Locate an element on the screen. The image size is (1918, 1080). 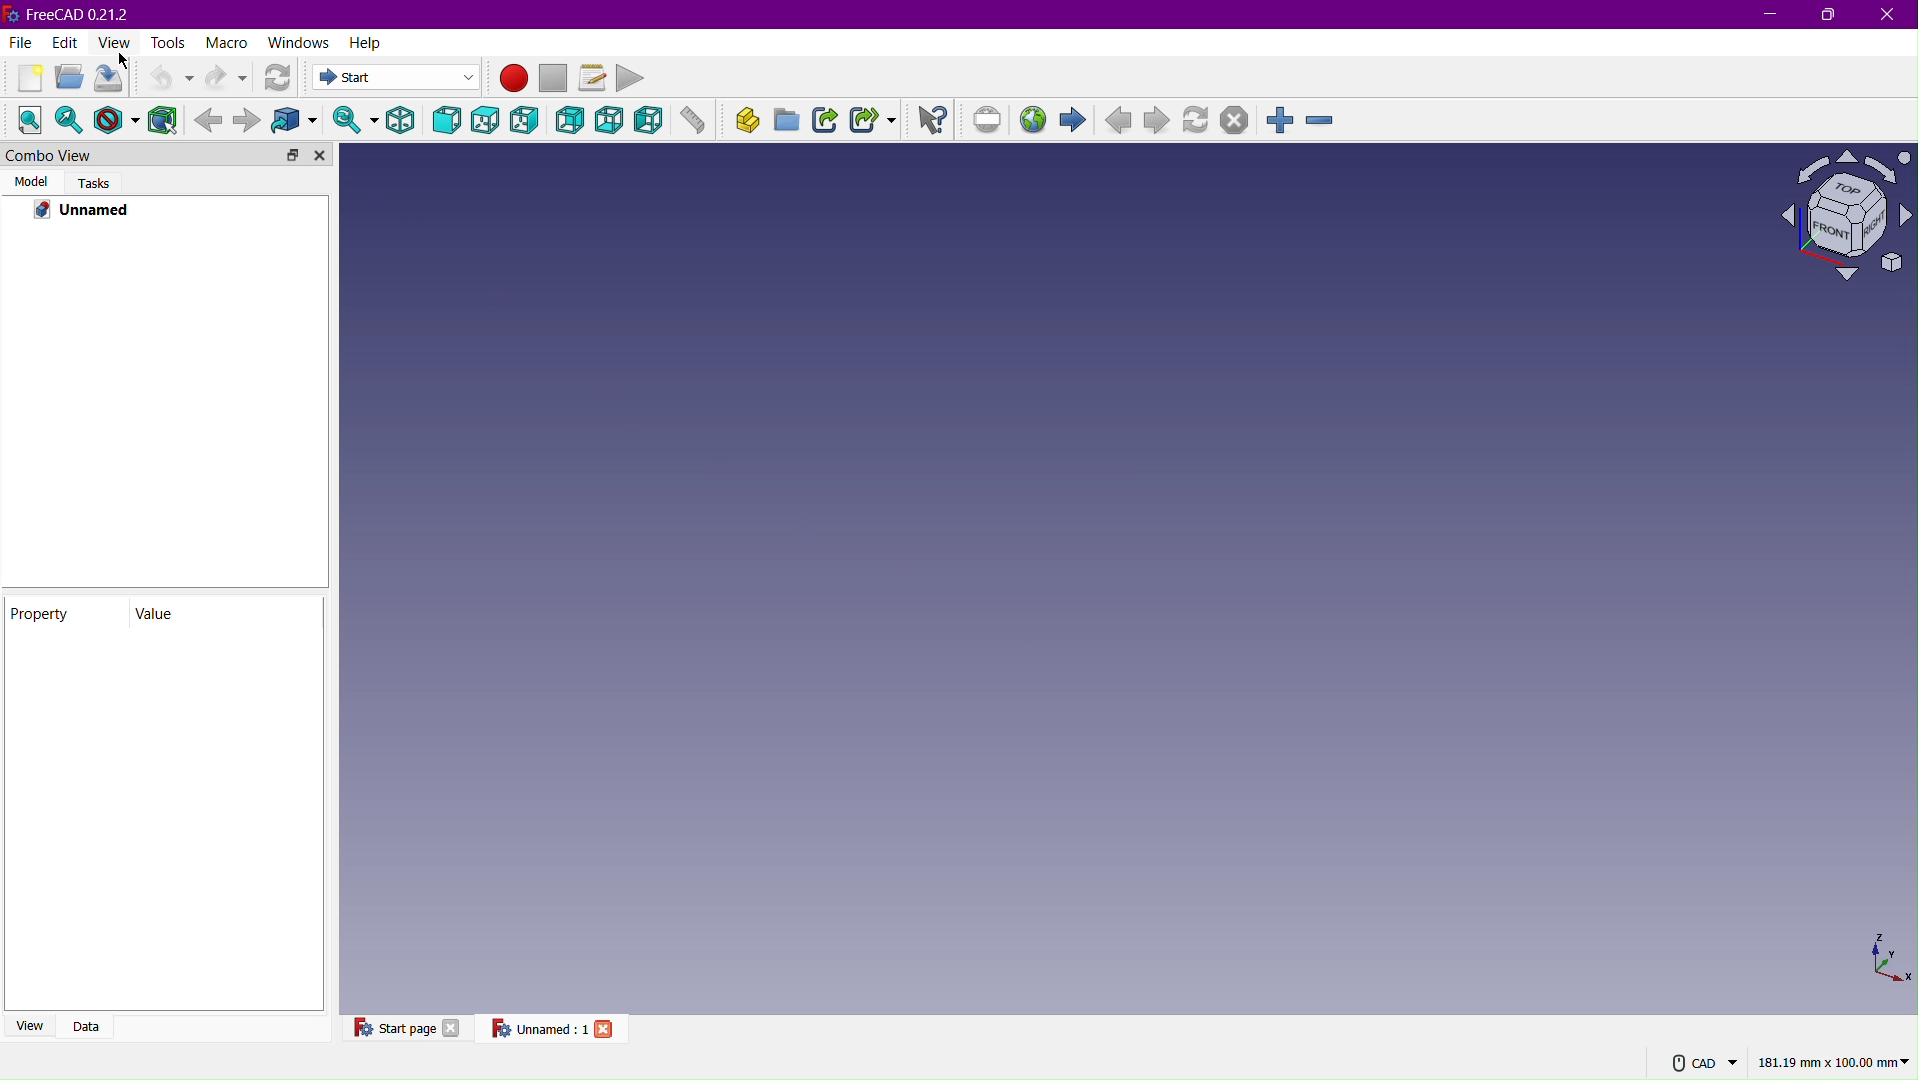
Forward is located at coordinates (247, 123).